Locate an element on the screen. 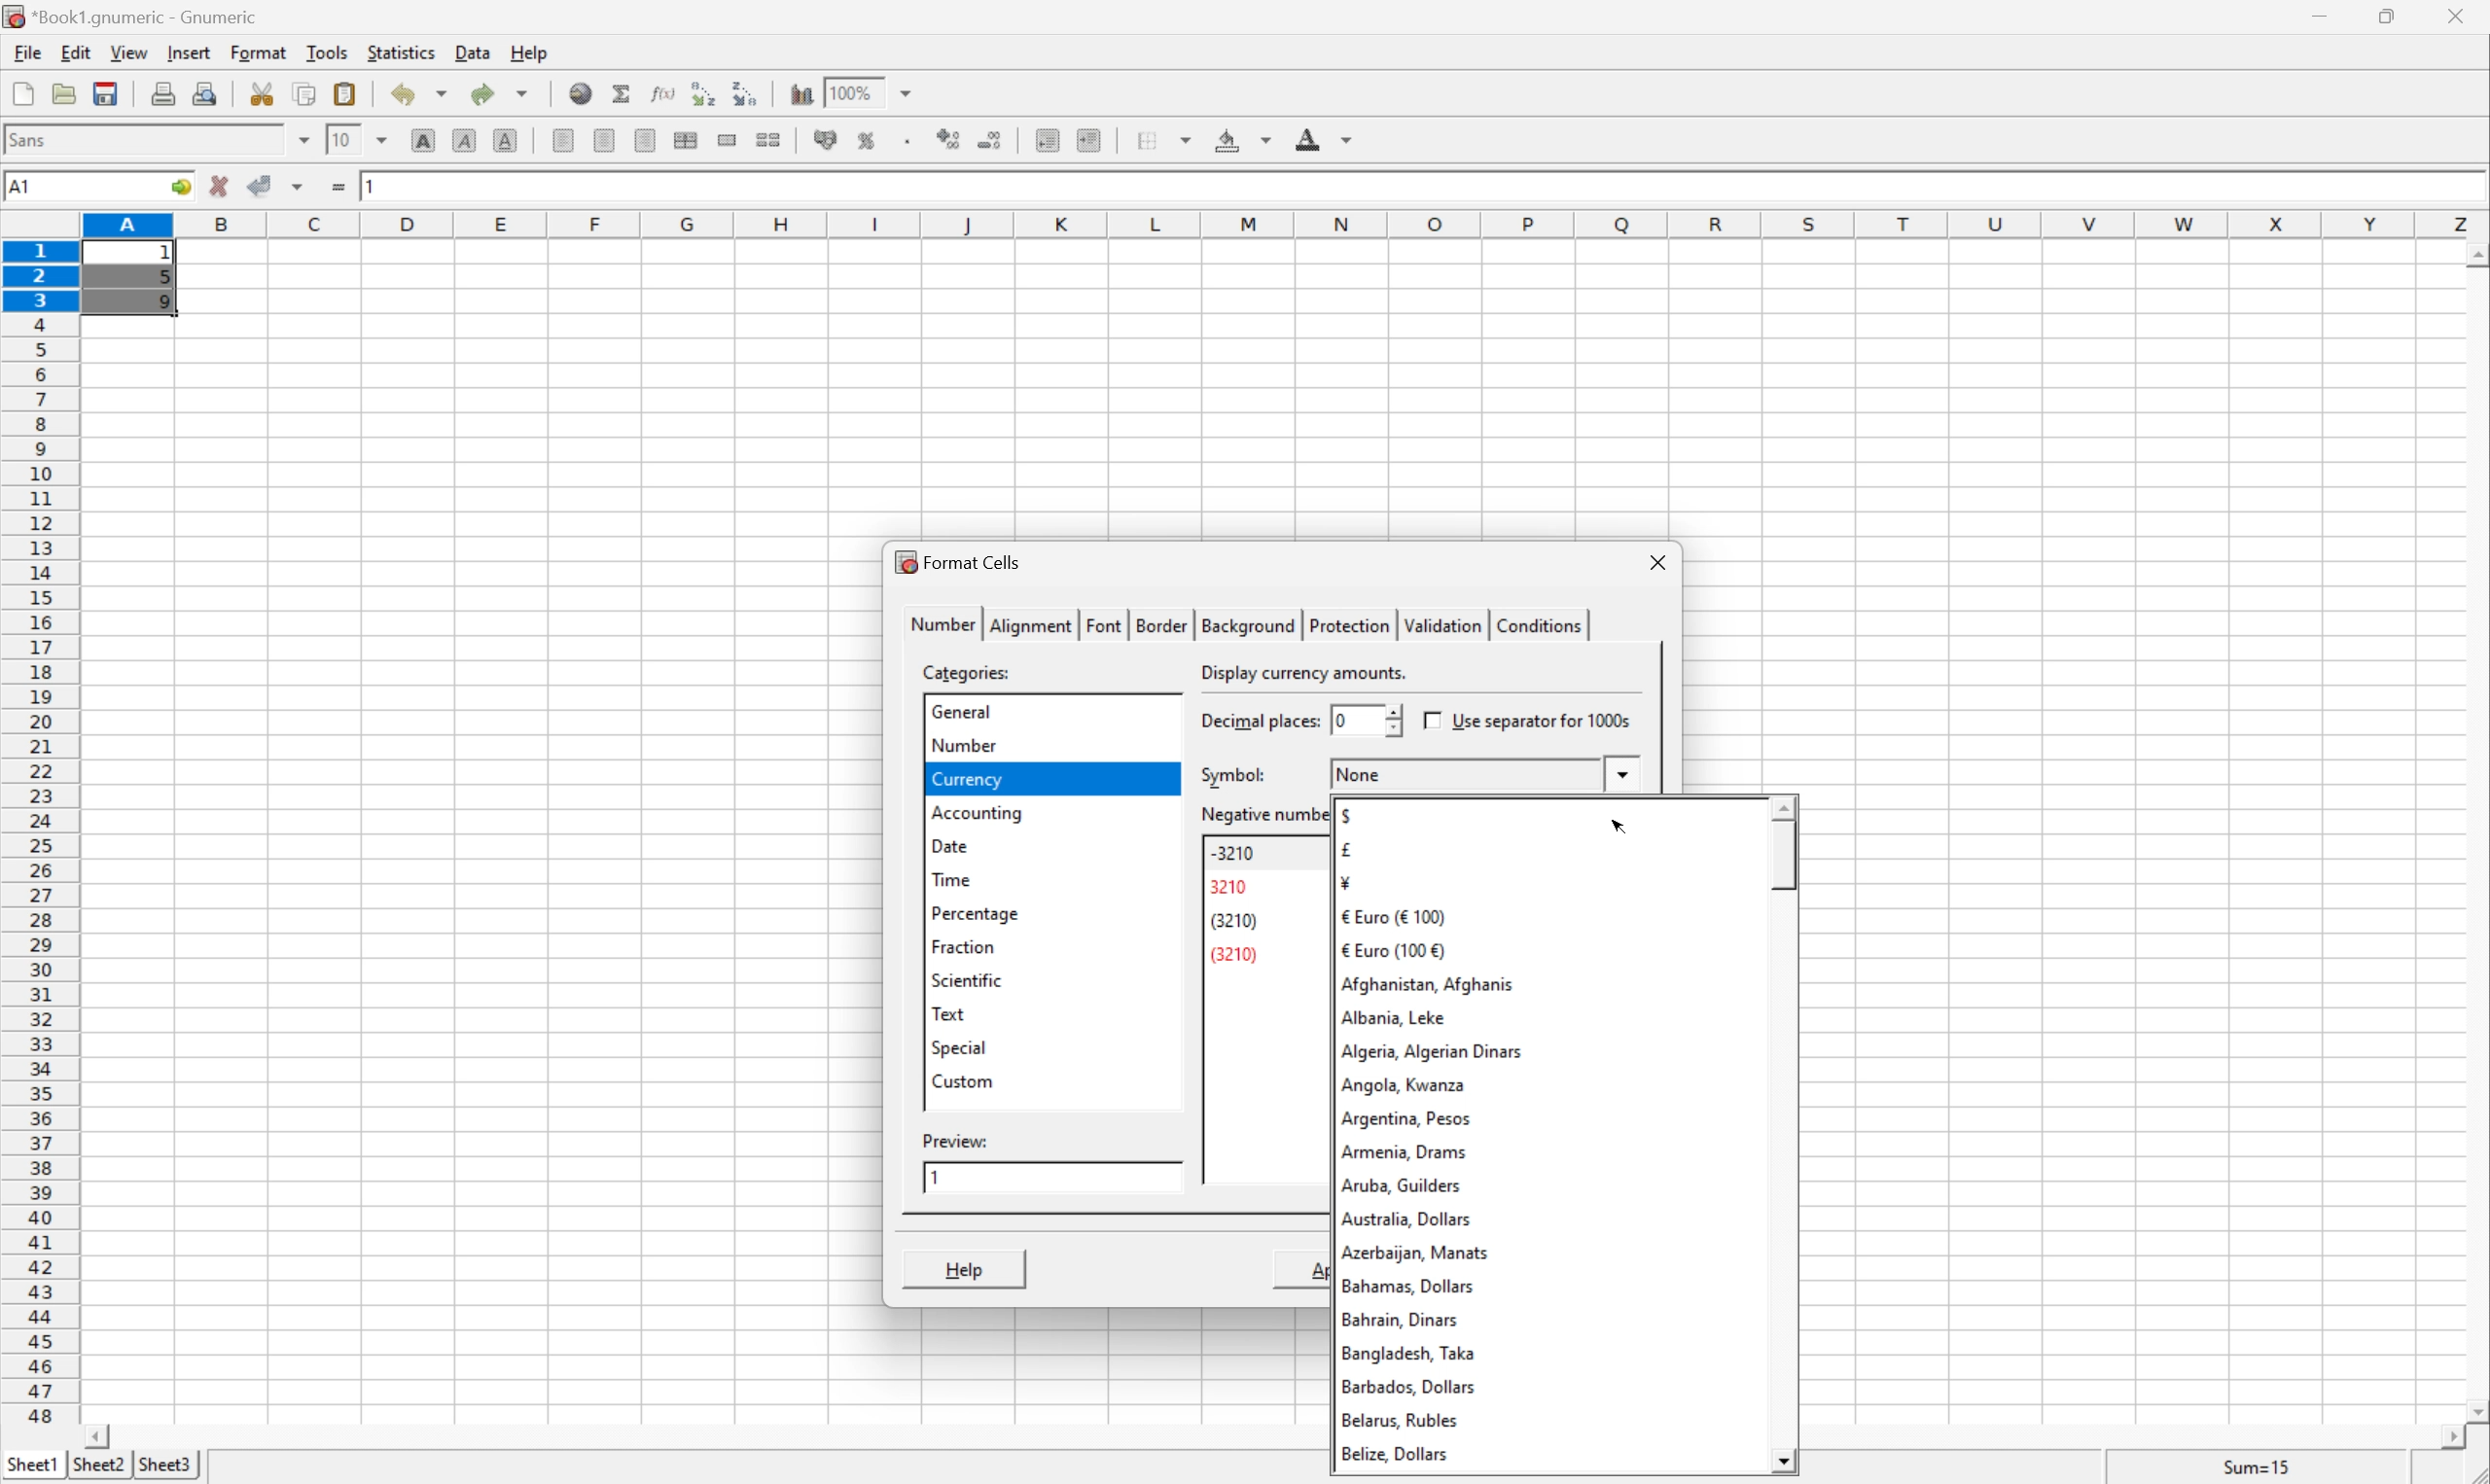  accept changes across all selections is located at coordinates (299, 187).